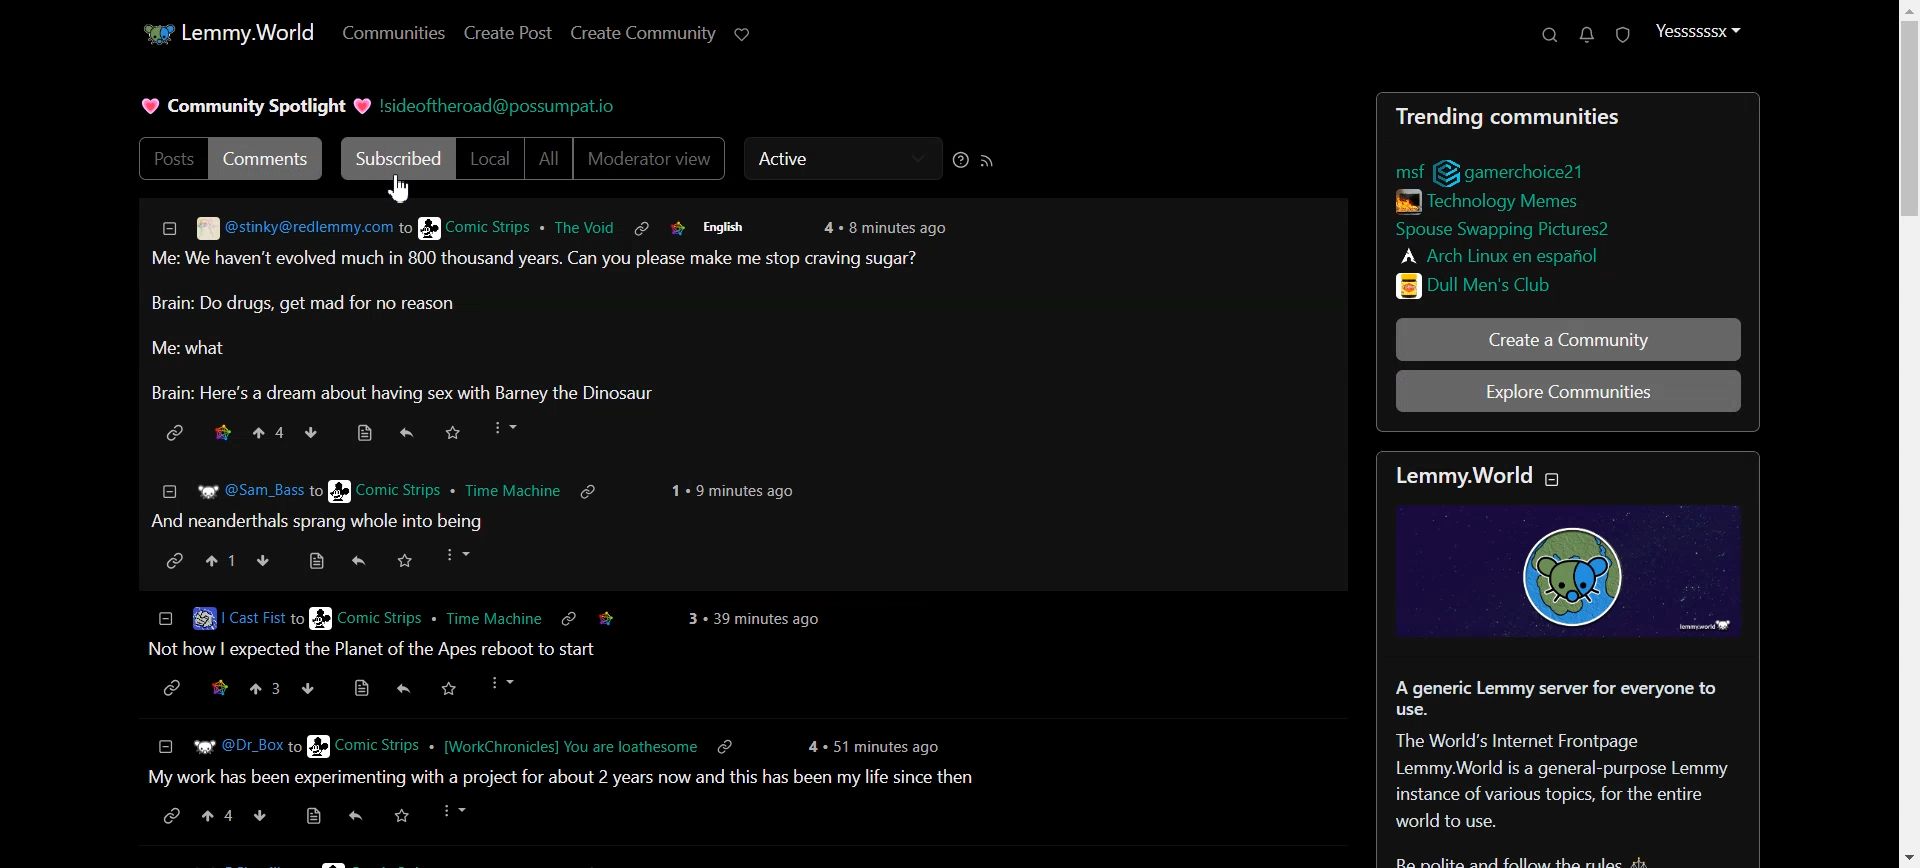 This screenshot has height=868, width=1920. What do you see at coordinates (1494, 199) in the screenshot?
I see `LInks` at bounding box center [1494, 199].